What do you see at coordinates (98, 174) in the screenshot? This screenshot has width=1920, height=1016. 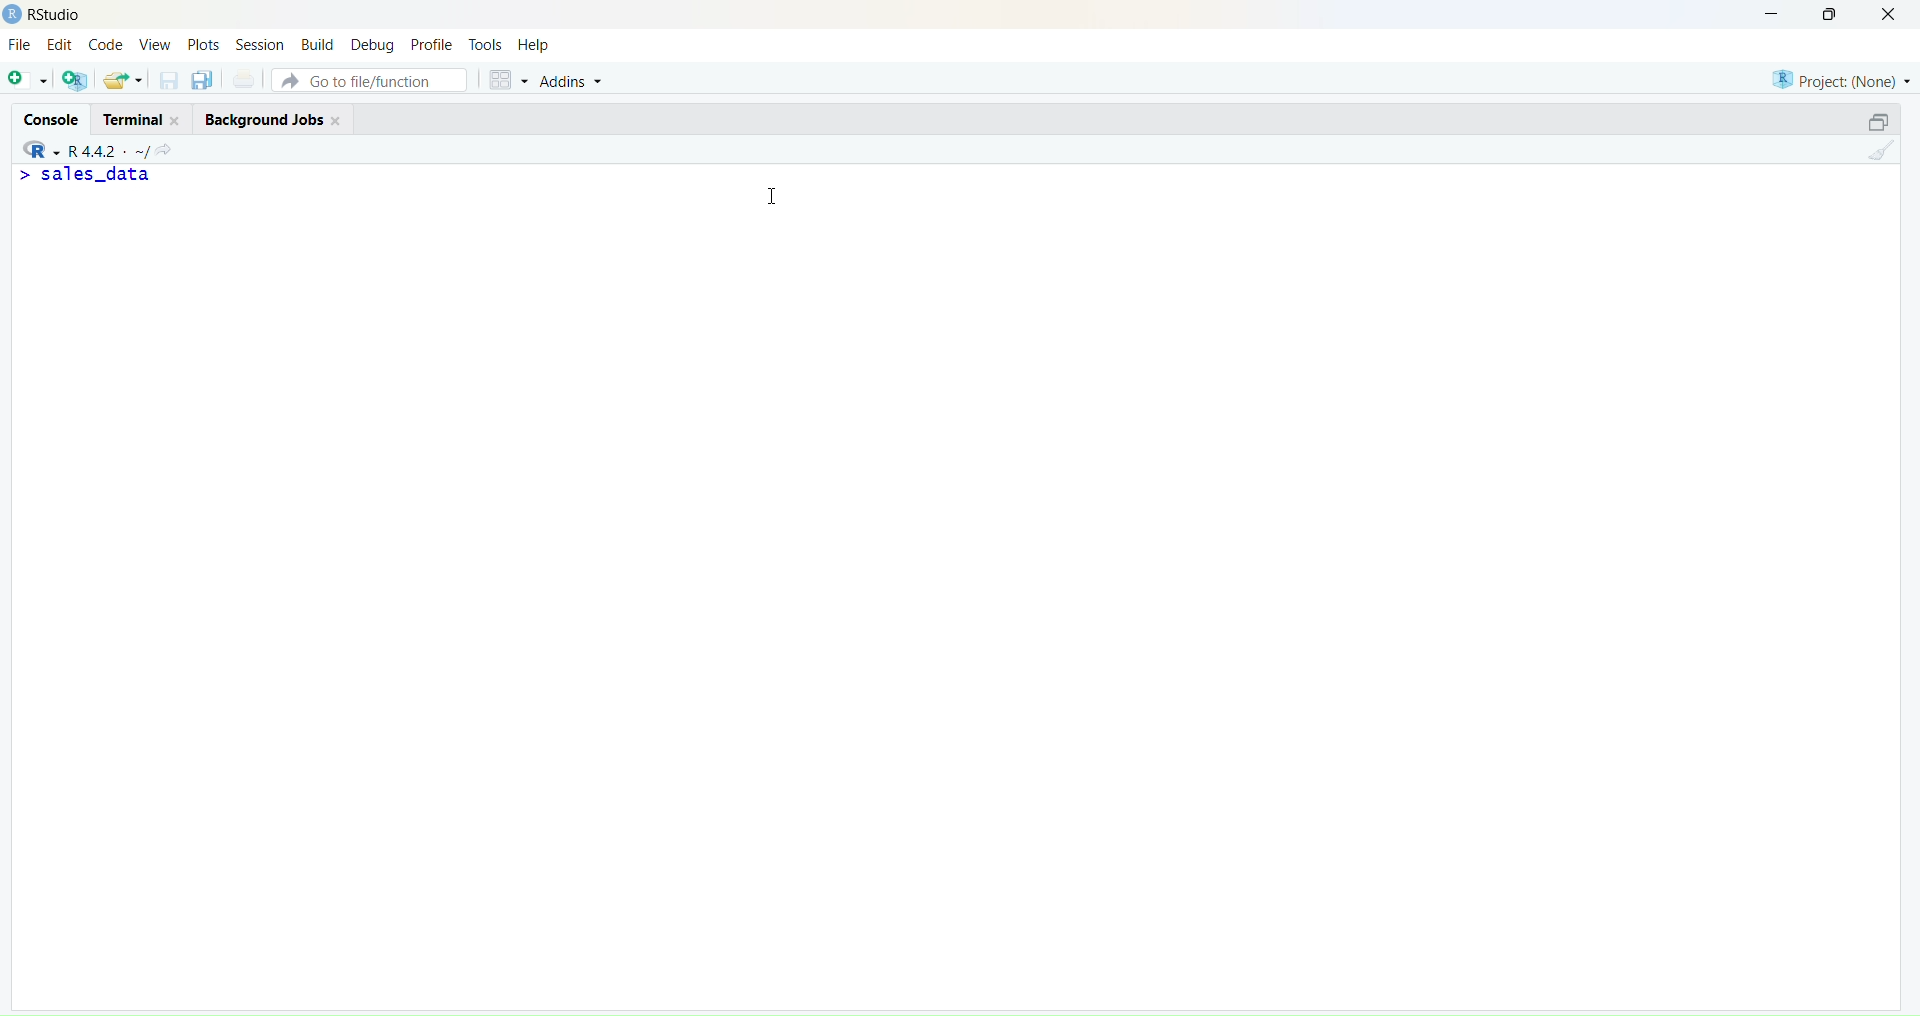 I see `> sales` at bounding box center [98, 174].